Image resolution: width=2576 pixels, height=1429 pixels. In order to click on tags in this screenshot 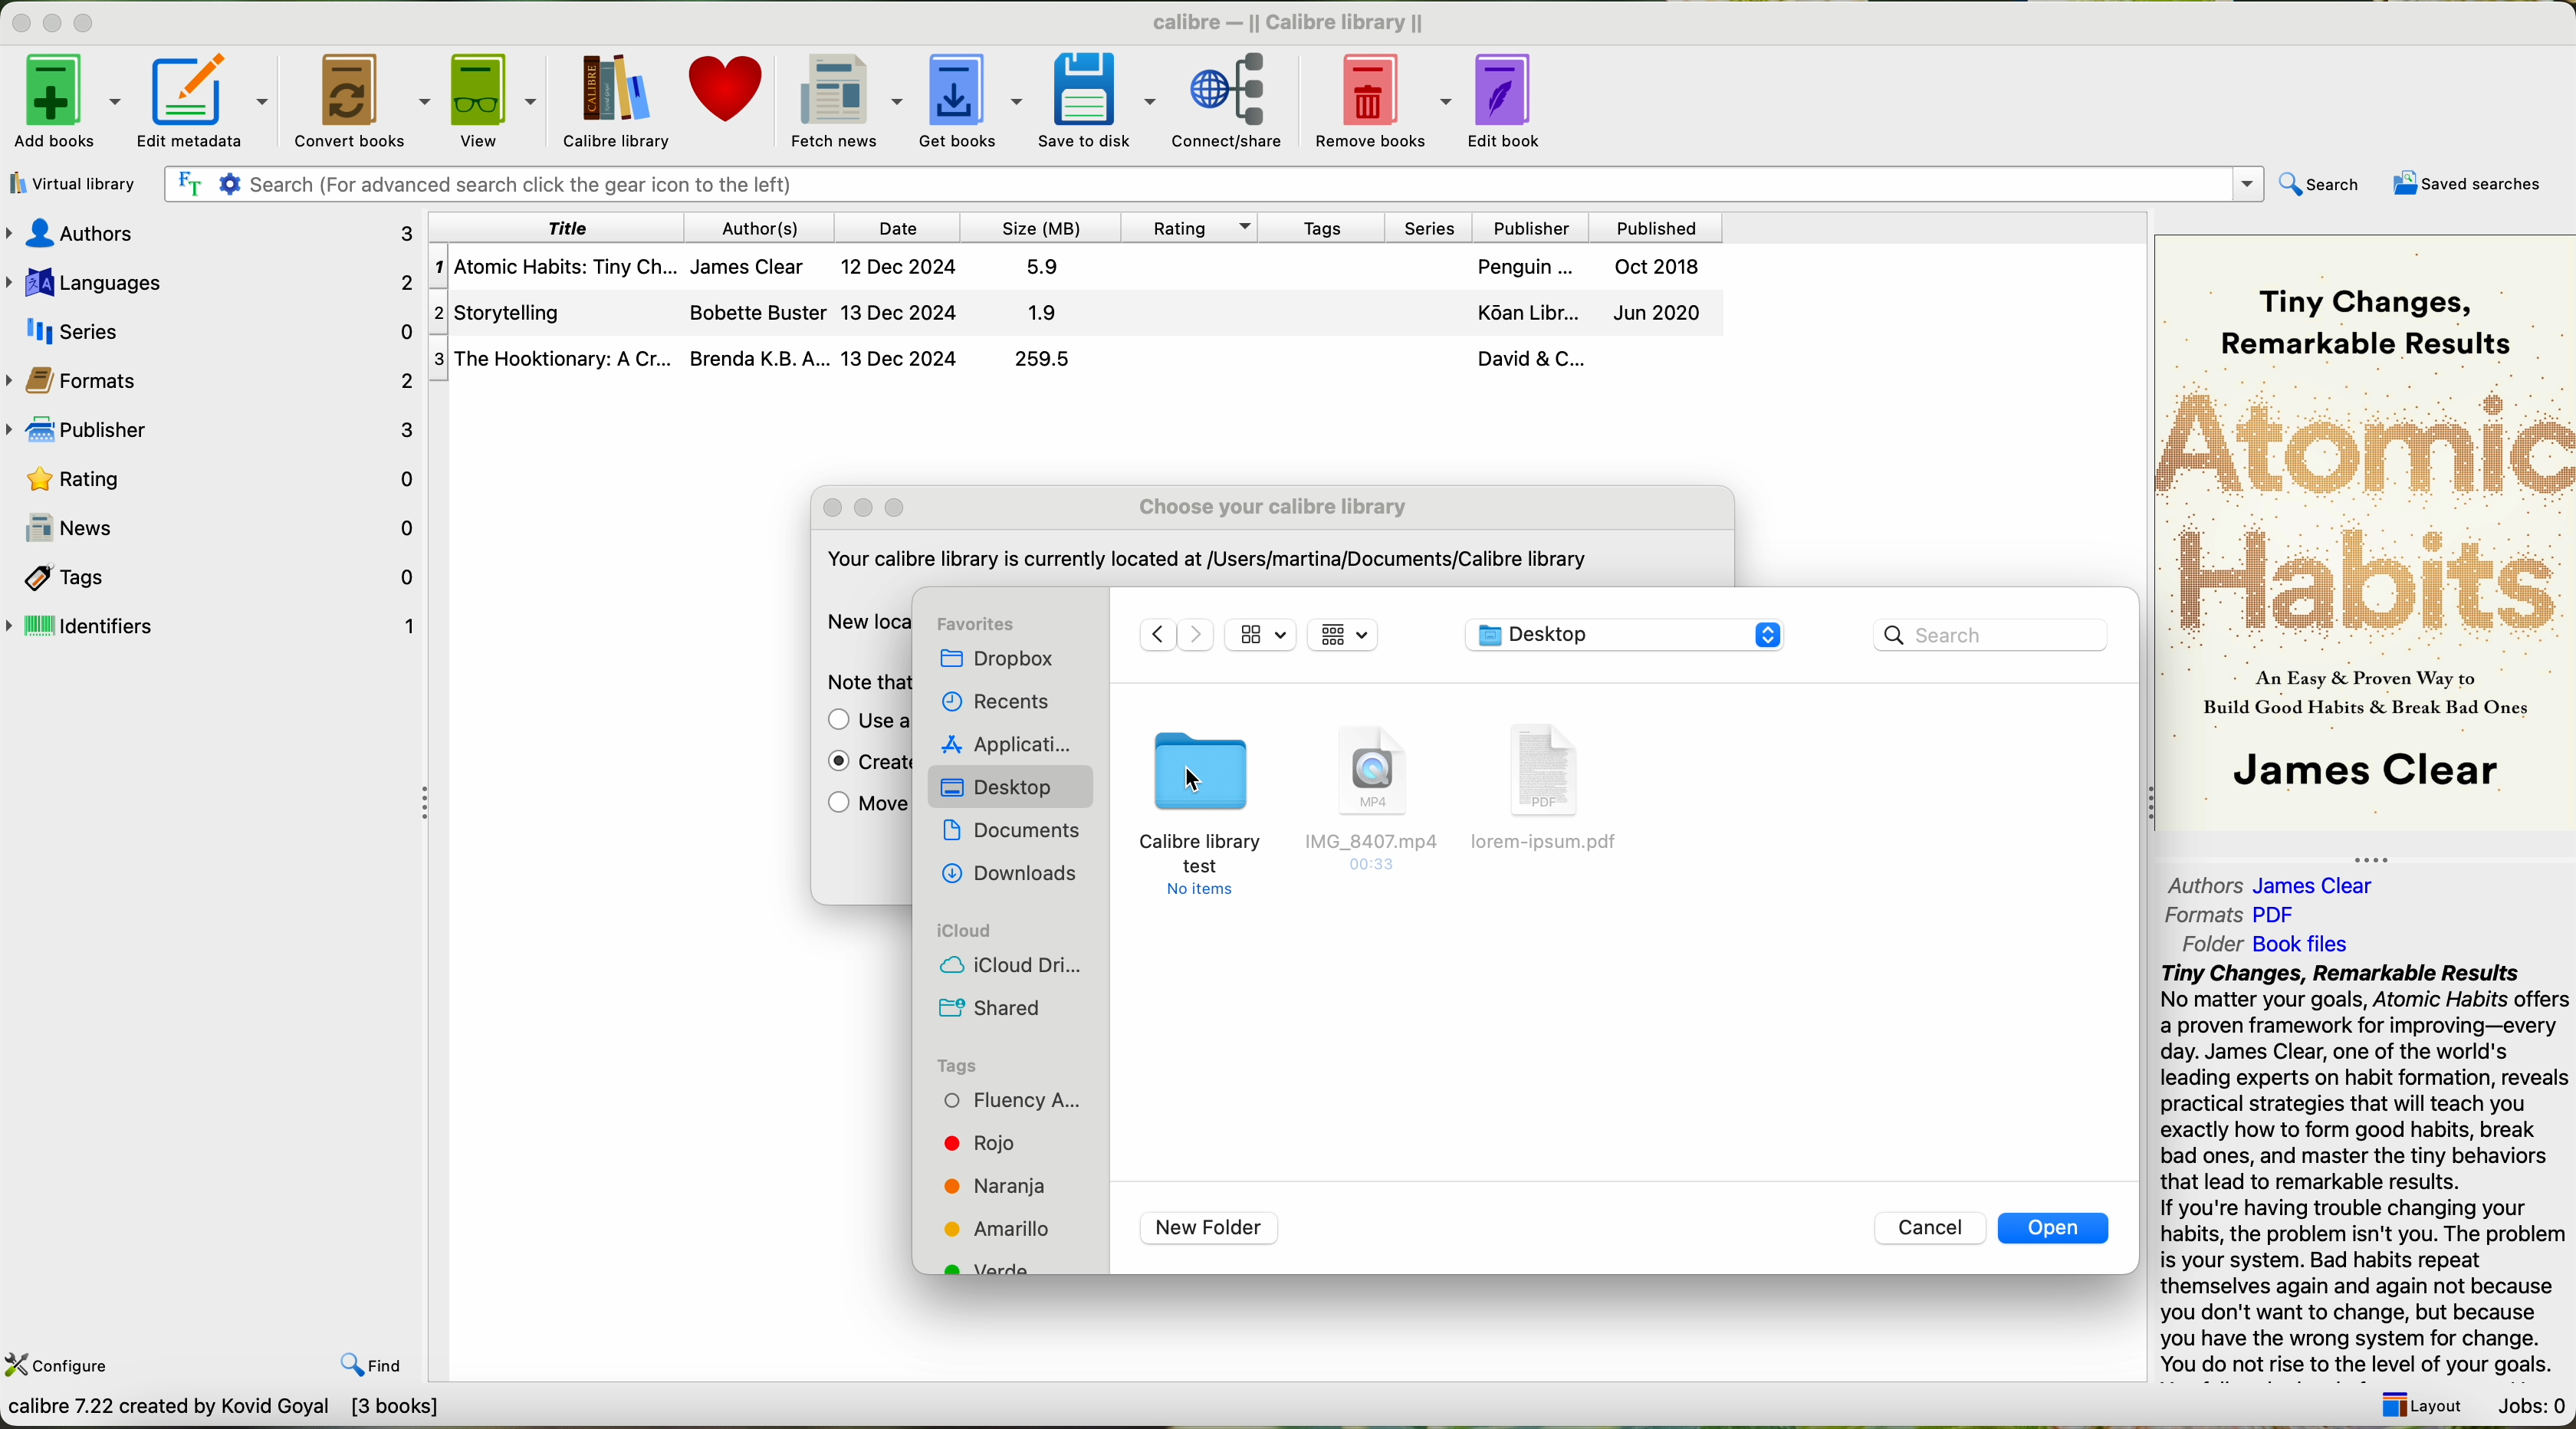, I will do `click(1318, 226)`.